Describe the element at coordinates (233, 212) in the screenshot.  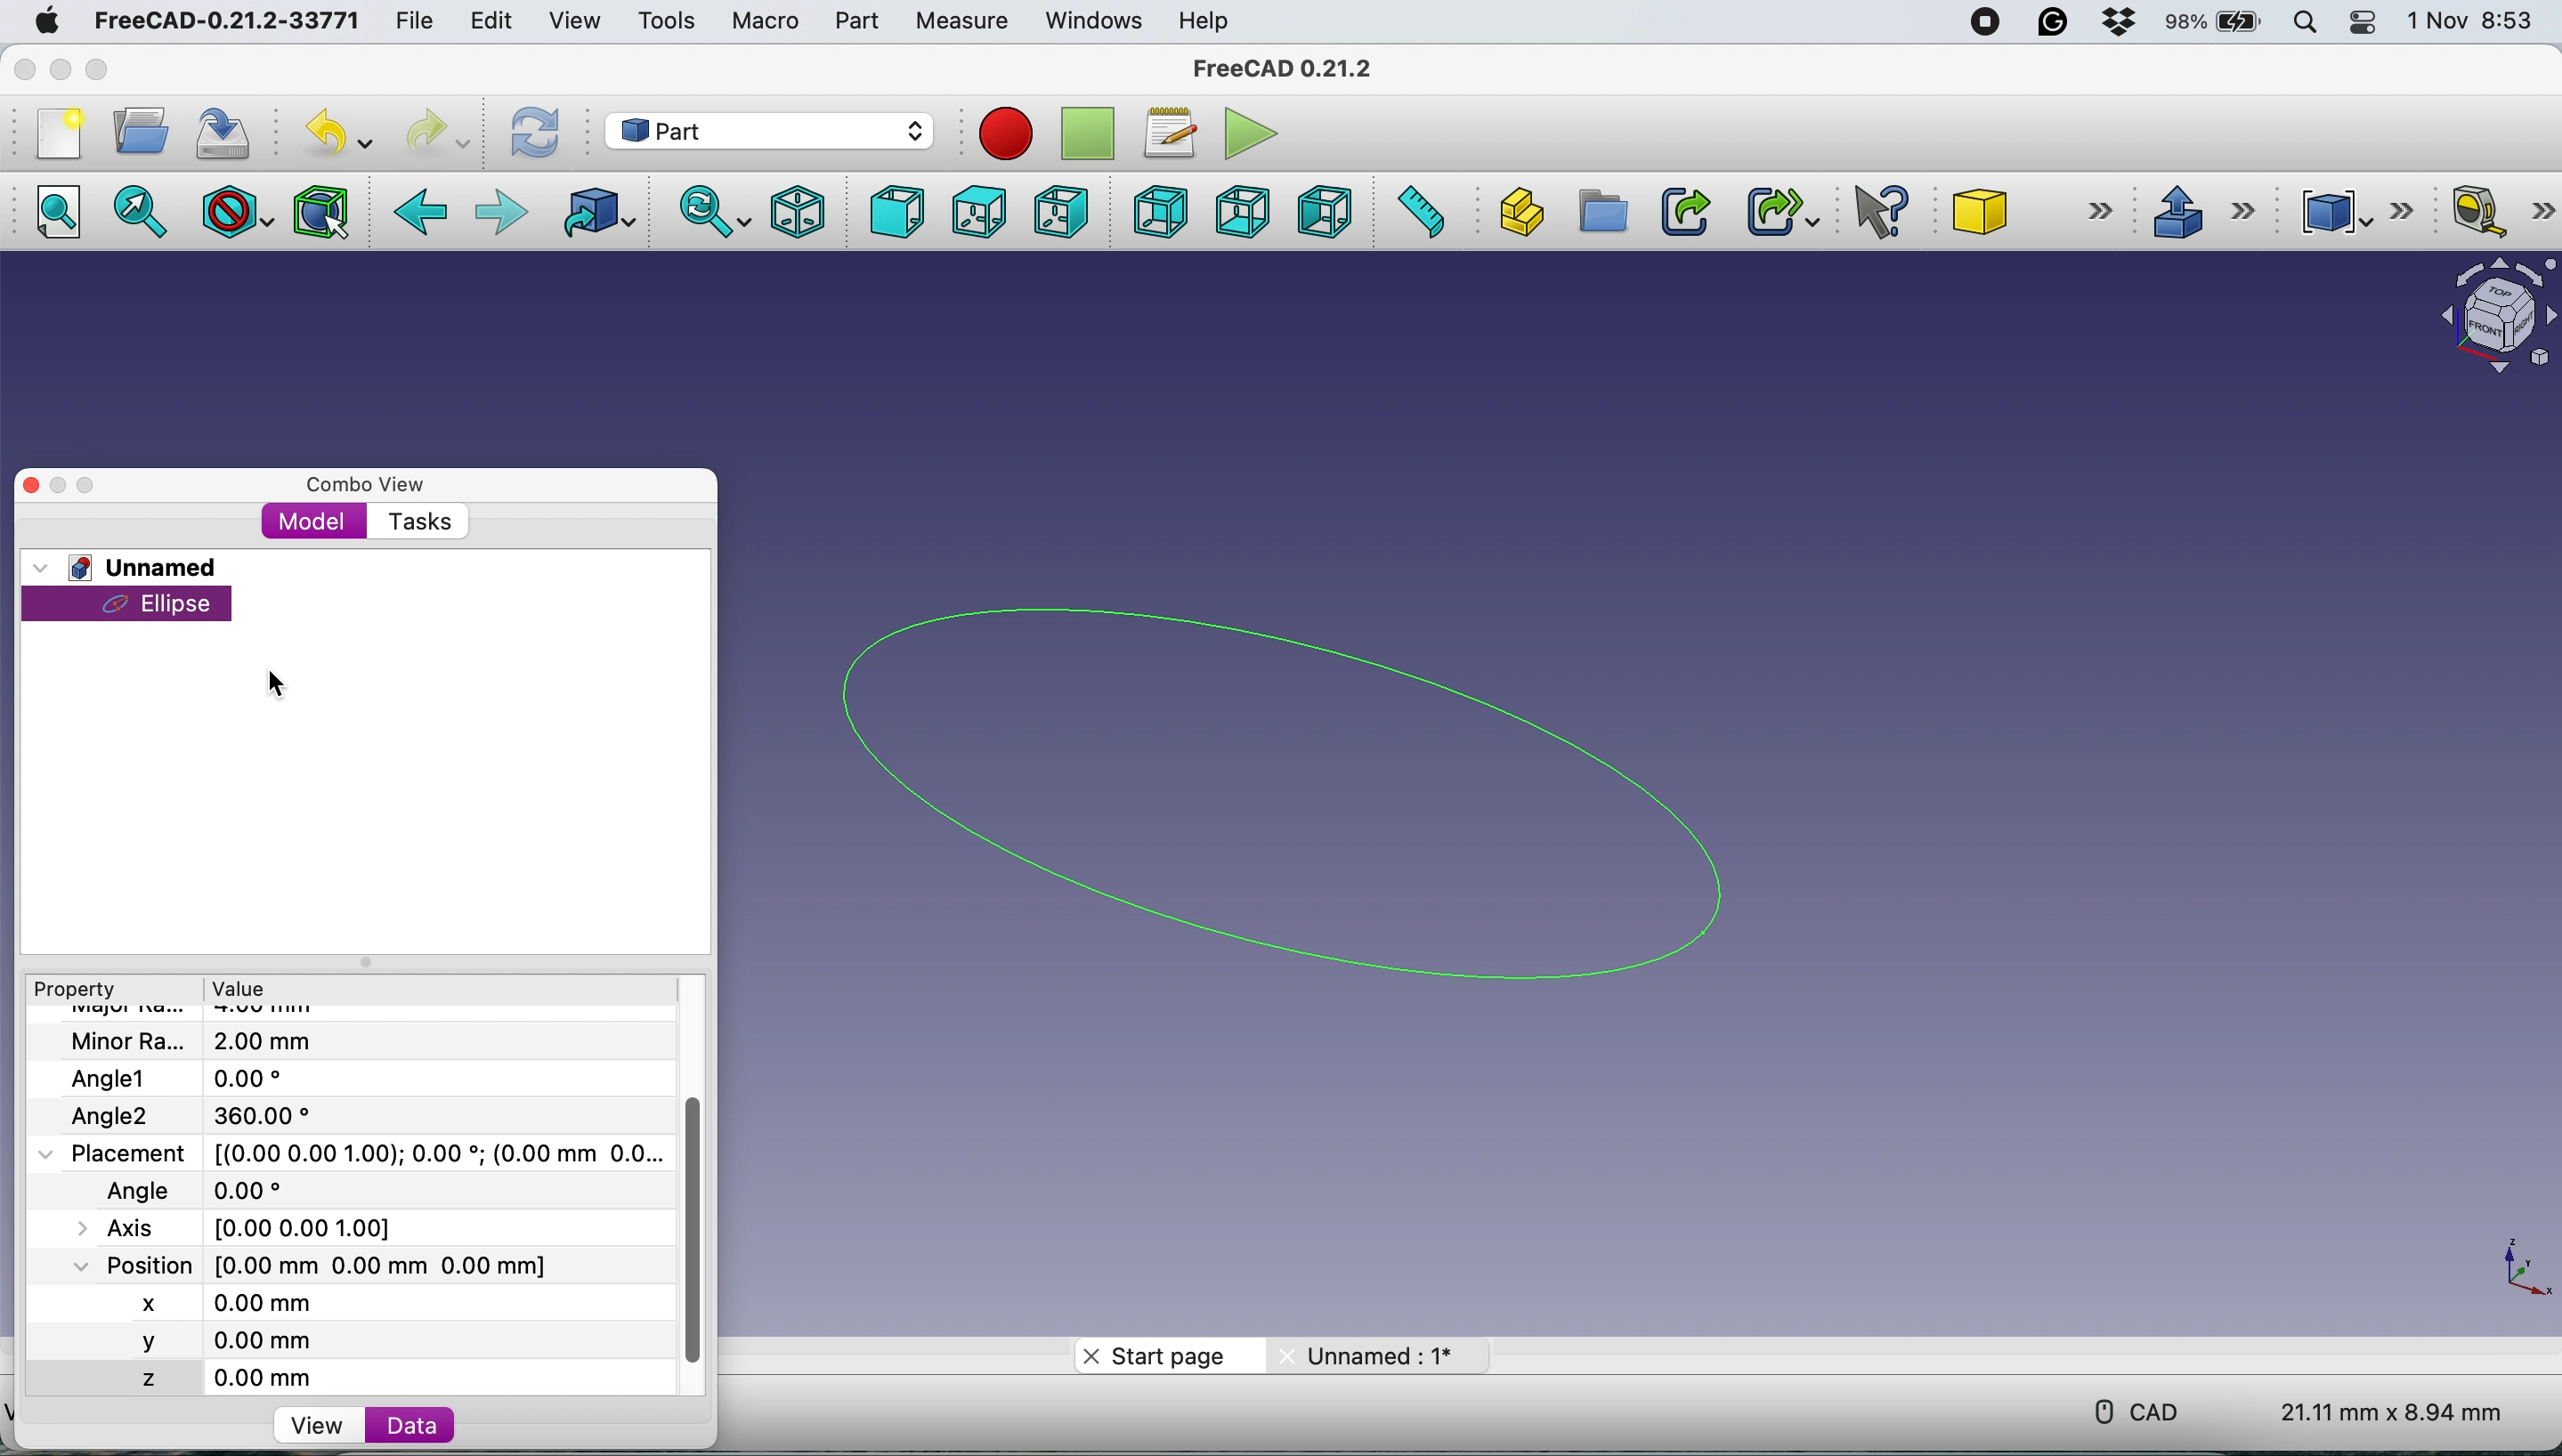
I see `draw style` at that location.